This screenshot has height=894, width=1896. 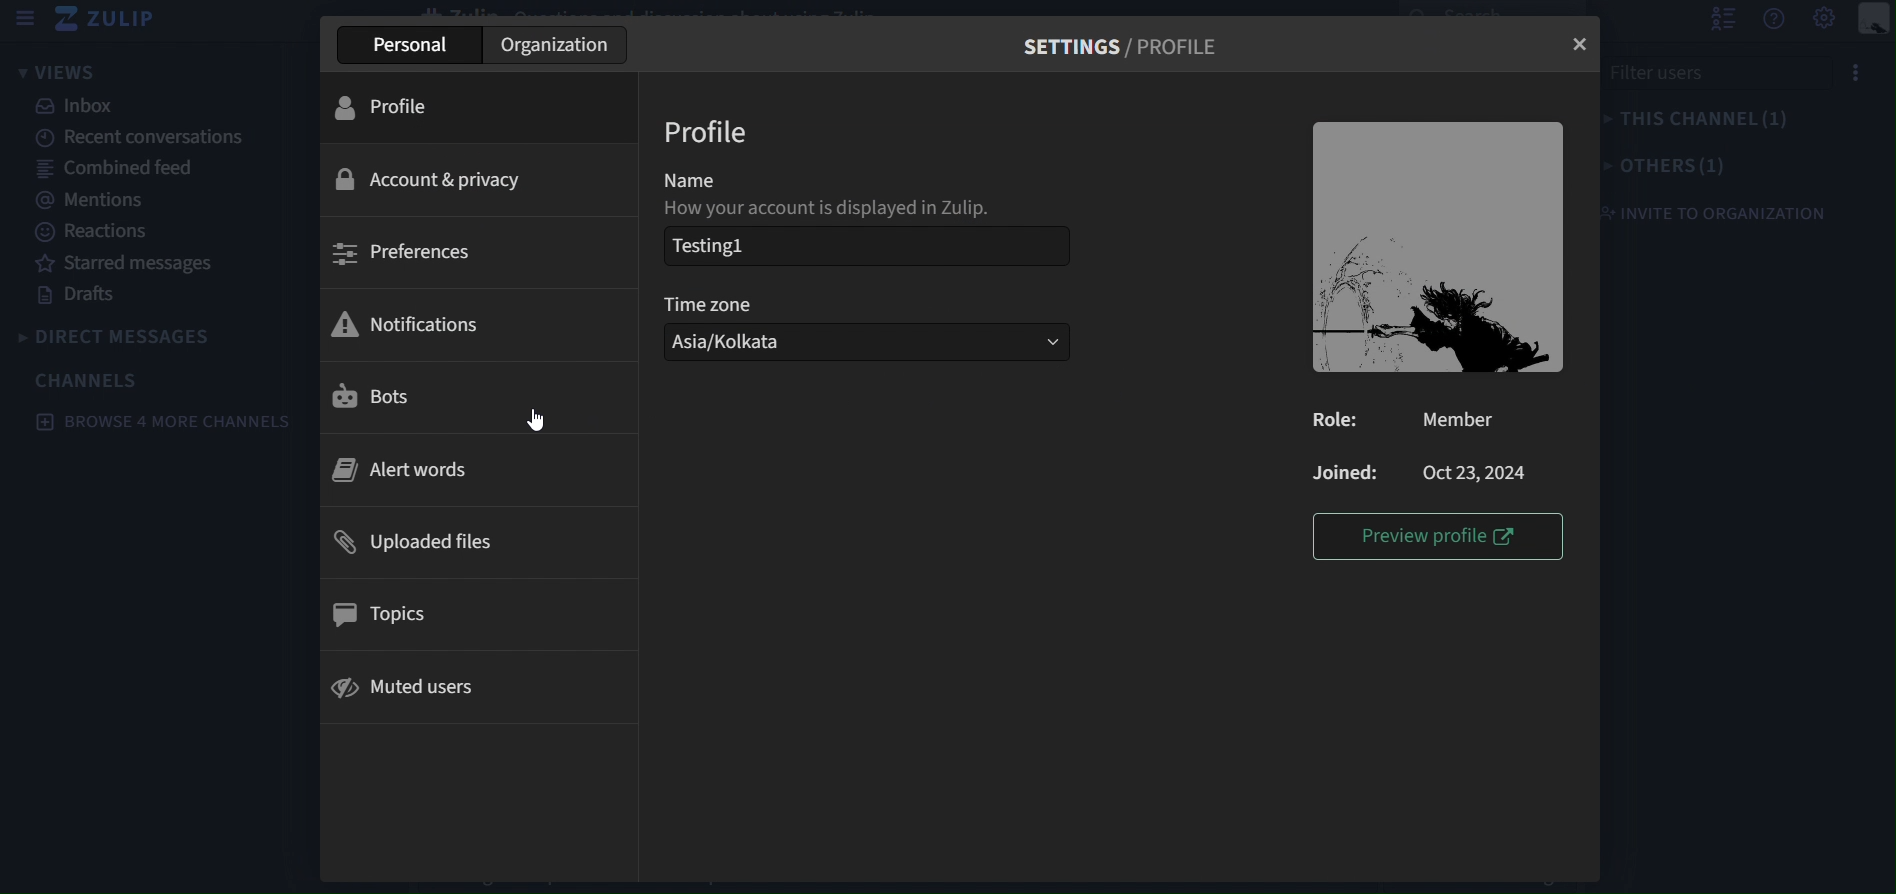 What do you see at coordinates (167, 421) in the screenshot?
I see `browse 4 more channels` at bounding box center [167, 421].